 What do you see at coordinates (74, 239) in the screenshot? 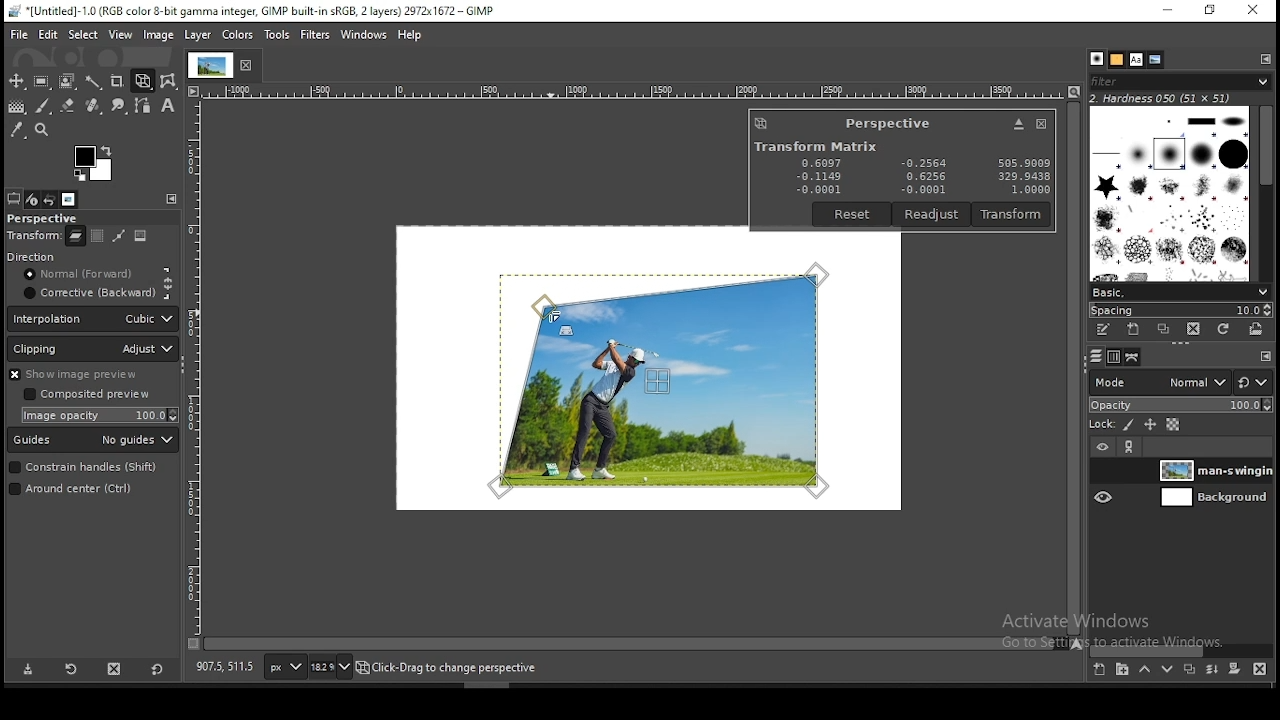
I see `layer` at bounding box center [74, 239].